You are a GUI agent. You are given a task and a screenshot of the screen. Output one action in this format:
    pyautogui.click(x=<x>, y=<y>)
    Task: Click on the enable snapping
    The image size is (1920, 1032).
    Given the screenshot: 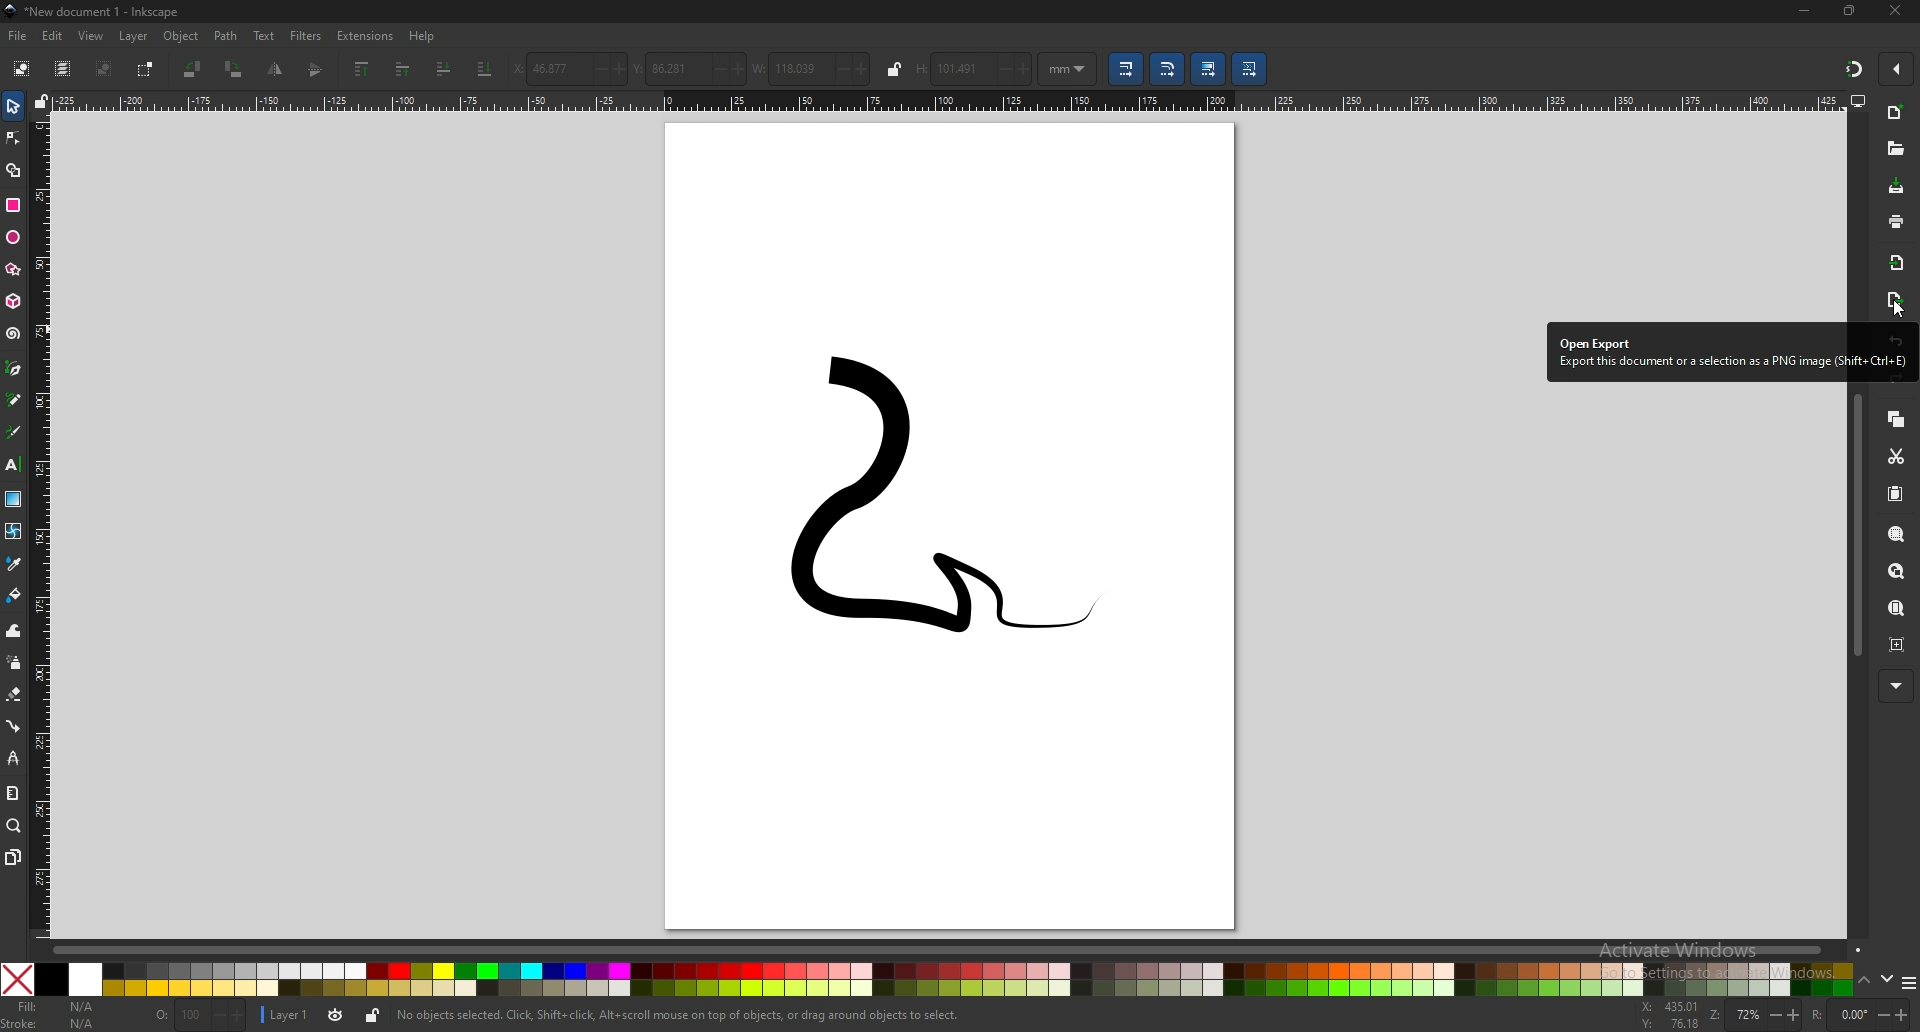 What is the action you would take?
    pyautogui.click(x=1898, y=68)
    